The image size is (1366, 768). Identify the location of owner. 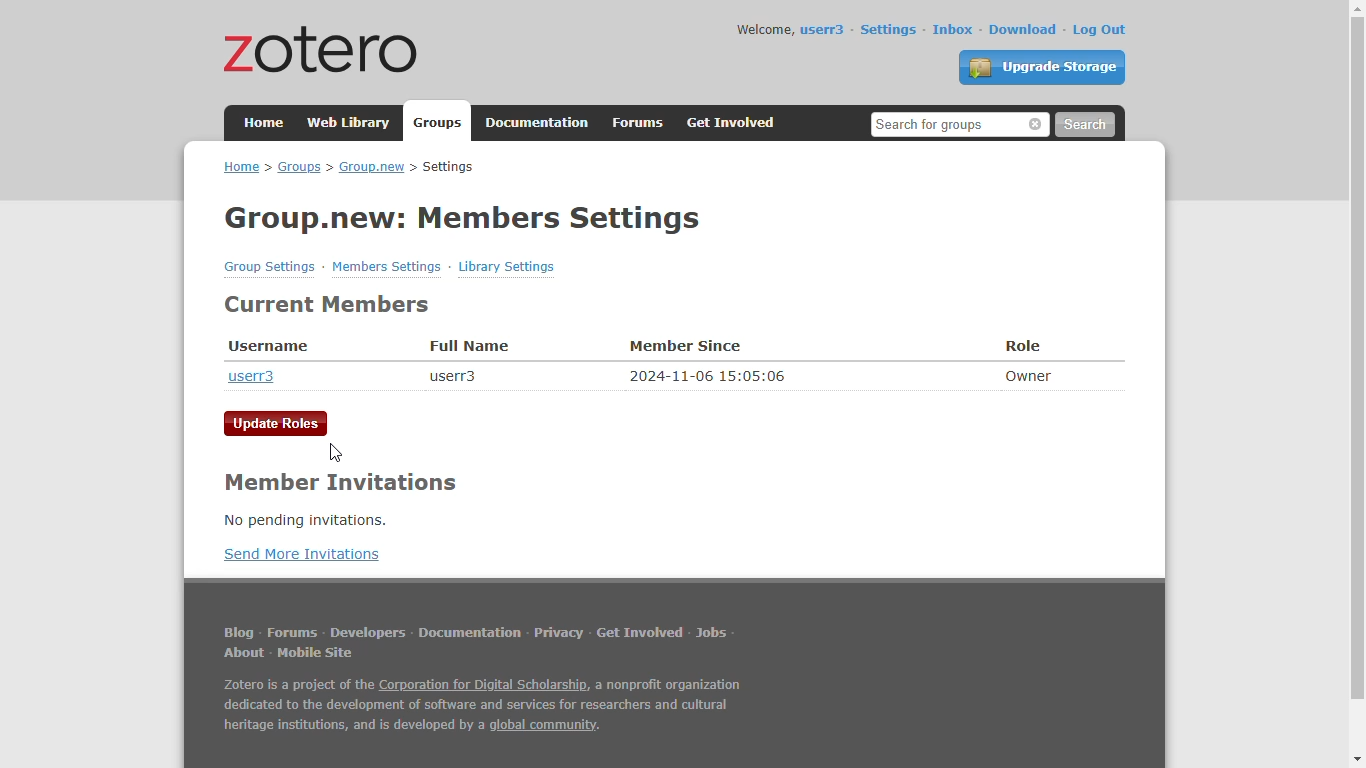
(1029, 375).